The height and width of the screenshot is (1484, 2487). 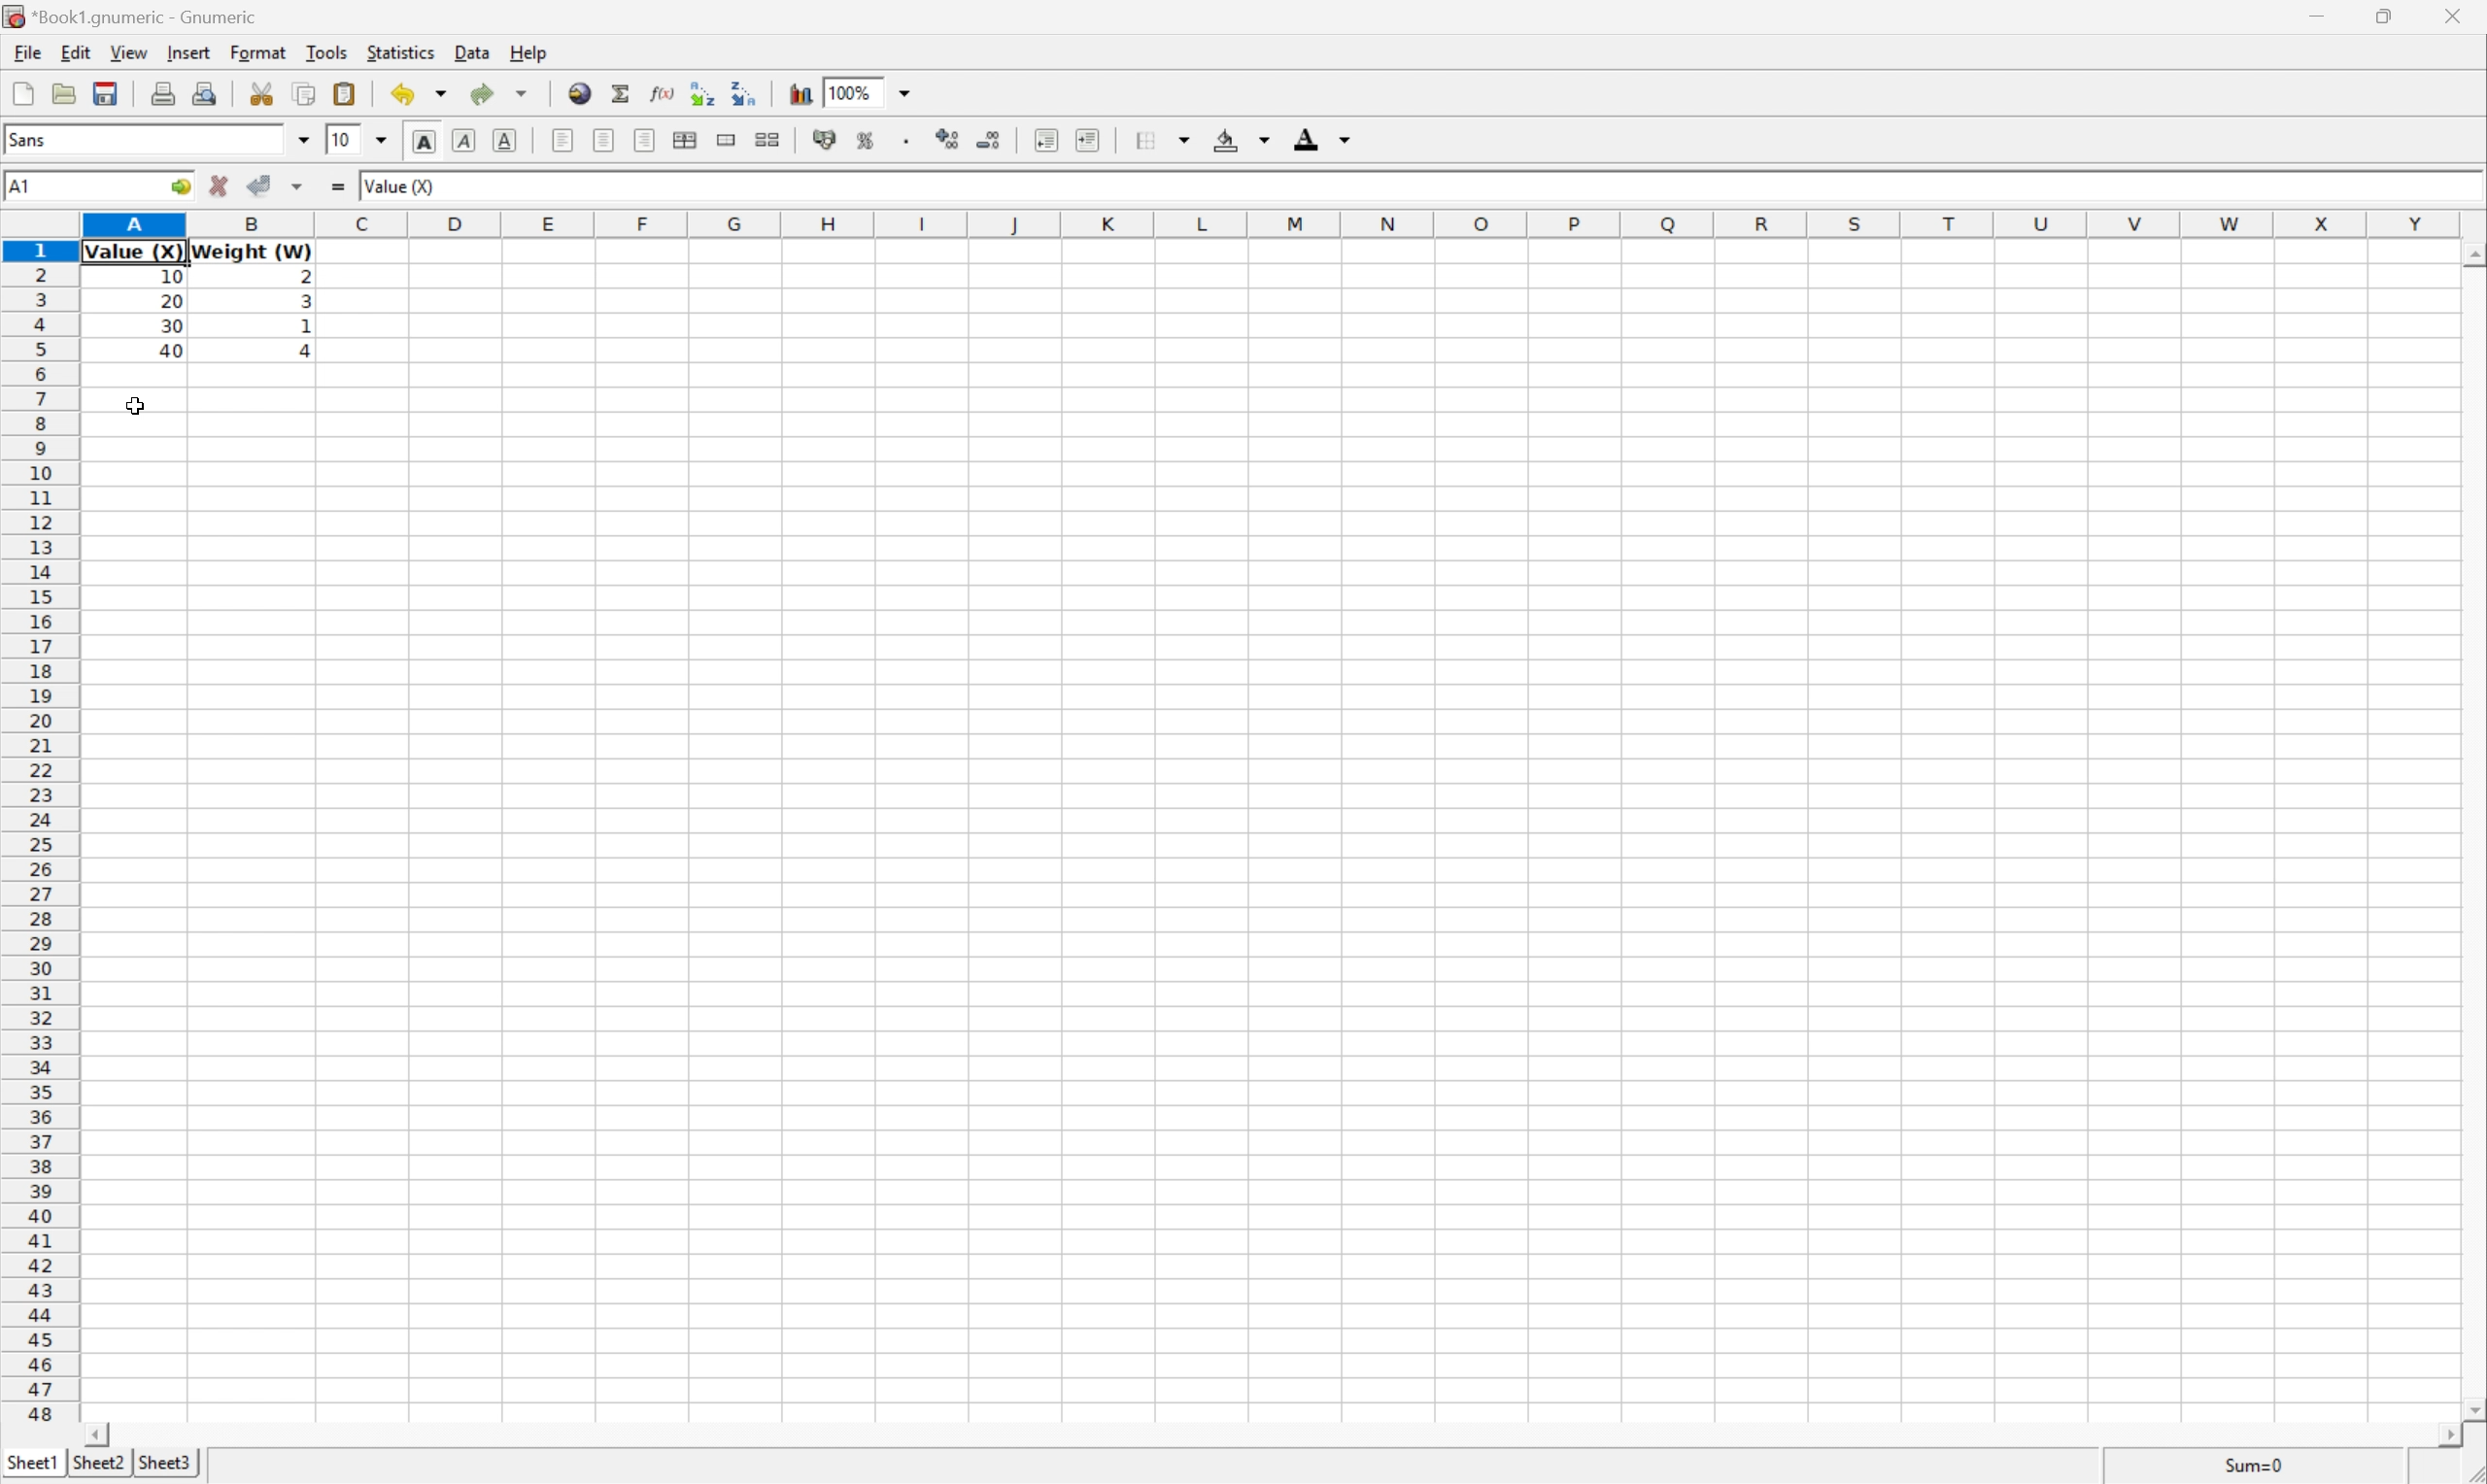 I want to click on Value 00, so click(x=400, y=189).